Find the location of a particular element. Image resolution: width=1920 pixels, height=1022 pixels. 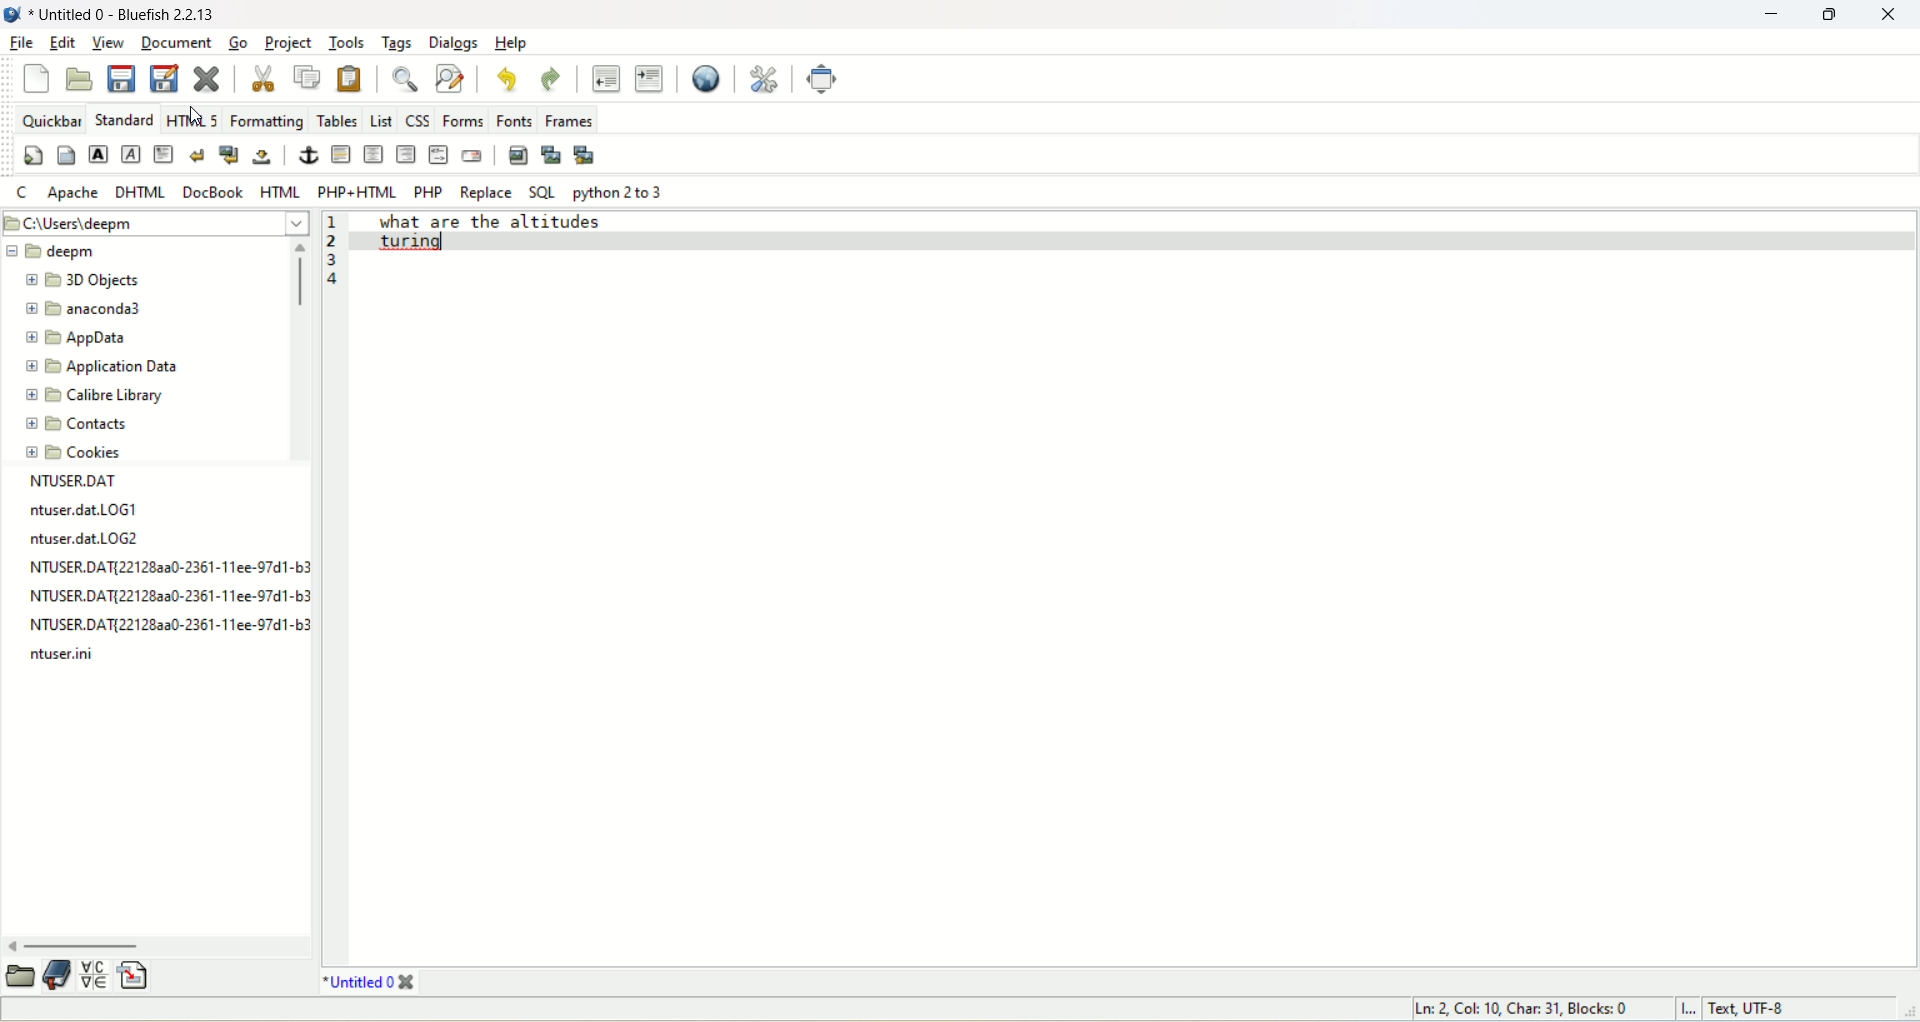

restore down is located at coordinates (1828, 14).